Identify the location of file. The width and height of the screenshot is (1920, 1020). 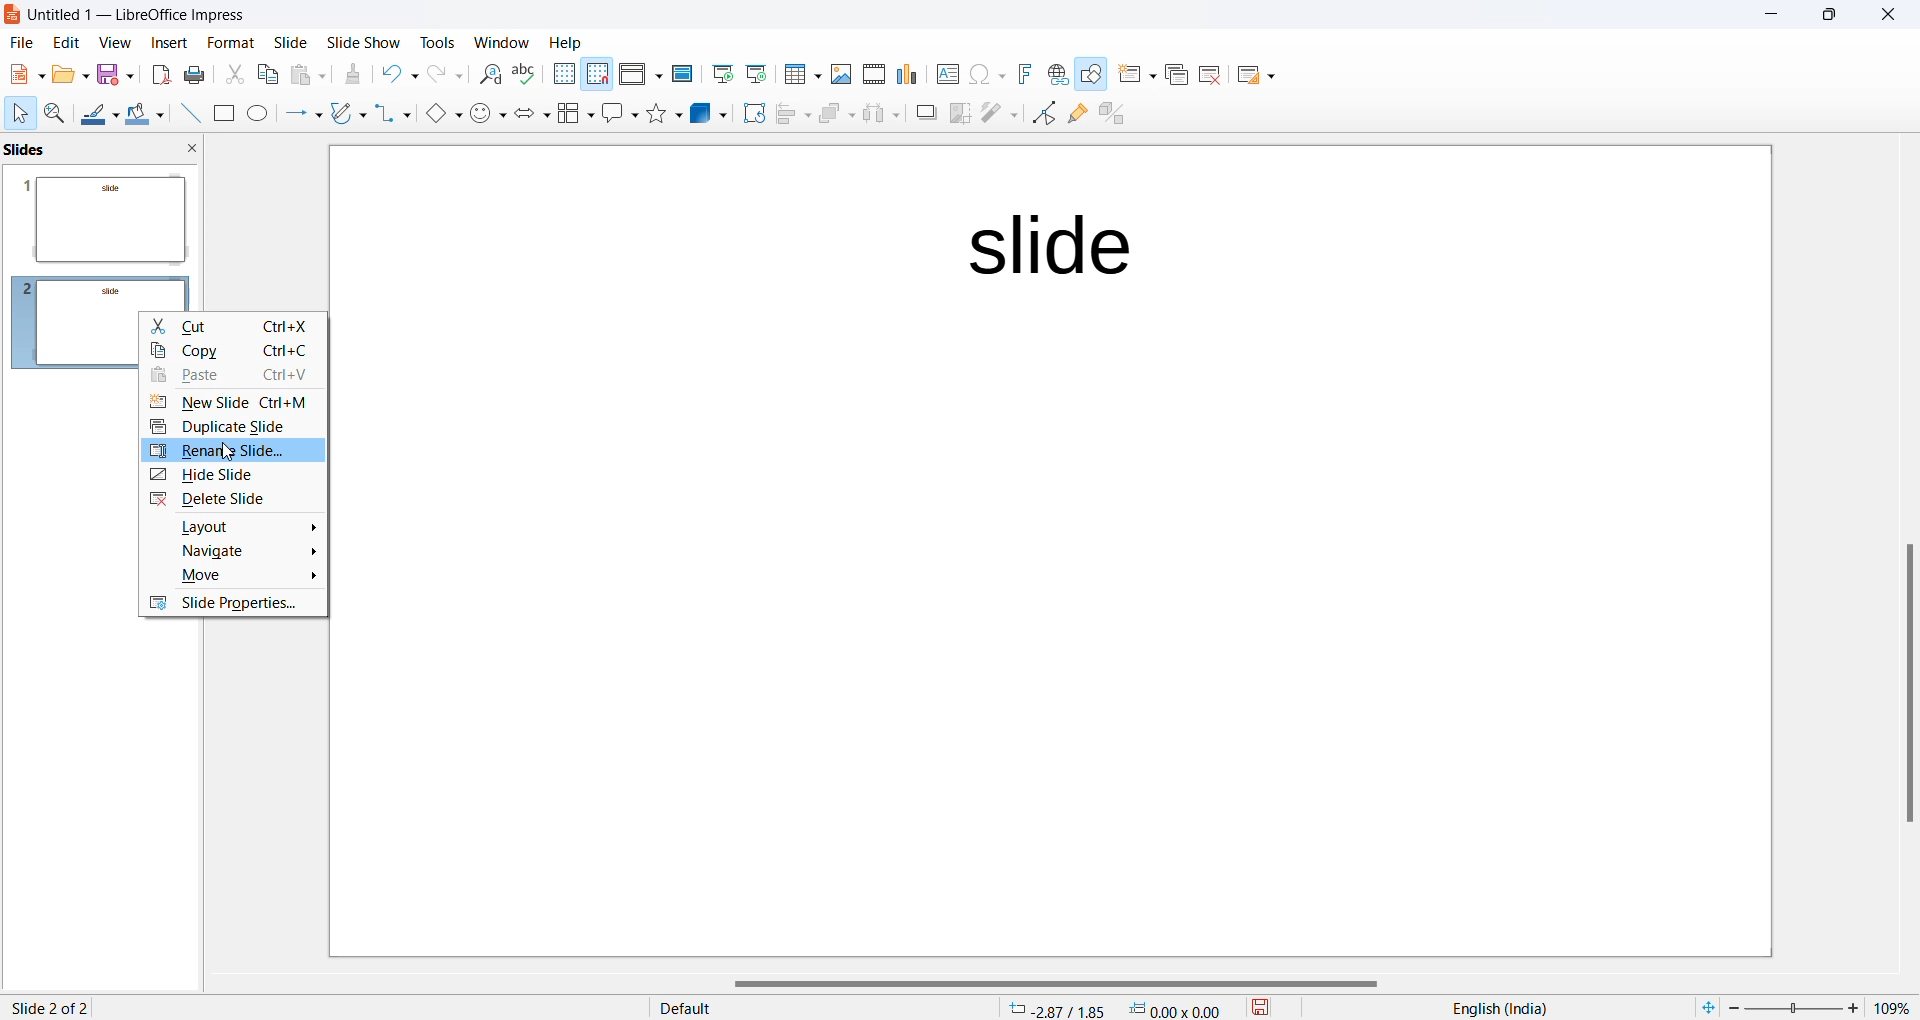
(19, 45).